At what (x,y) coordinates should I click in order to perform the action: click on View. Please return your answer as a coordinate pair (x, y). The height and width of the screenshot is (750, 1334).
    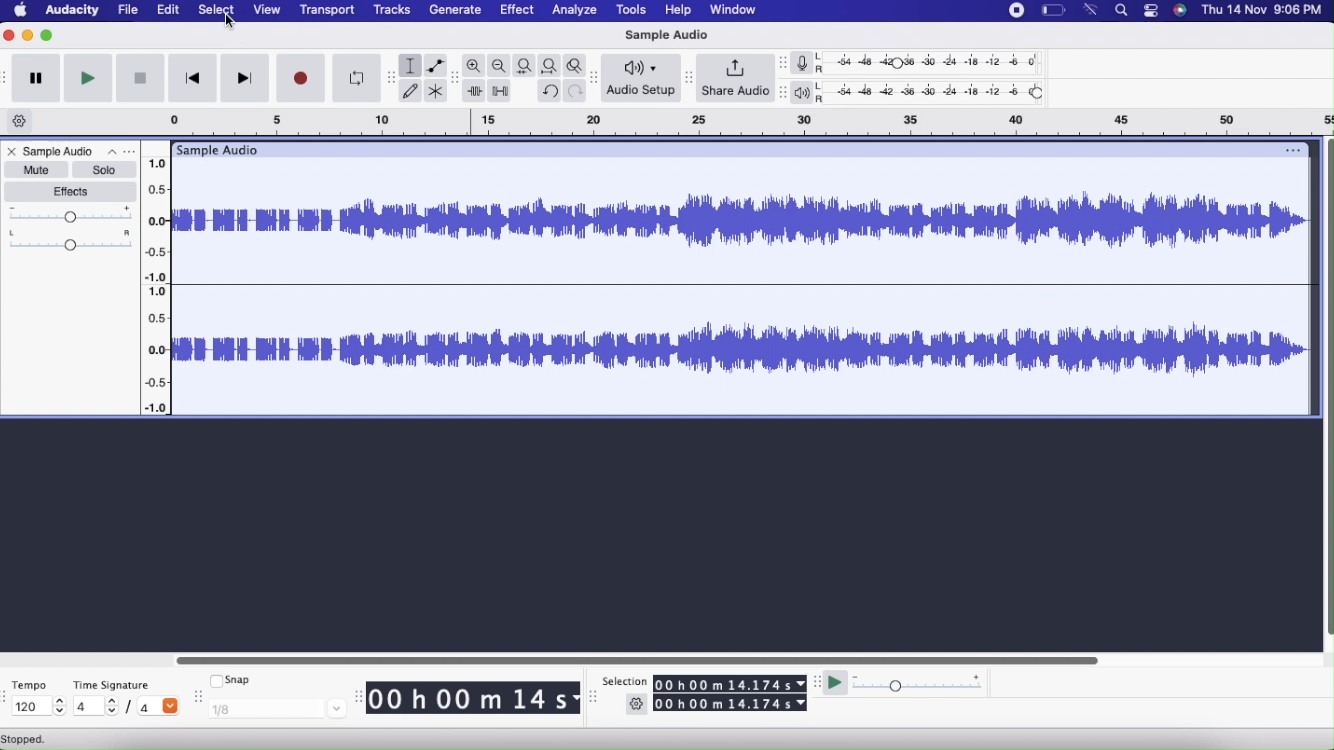
    Looking at the image, I should click on (268, 9).